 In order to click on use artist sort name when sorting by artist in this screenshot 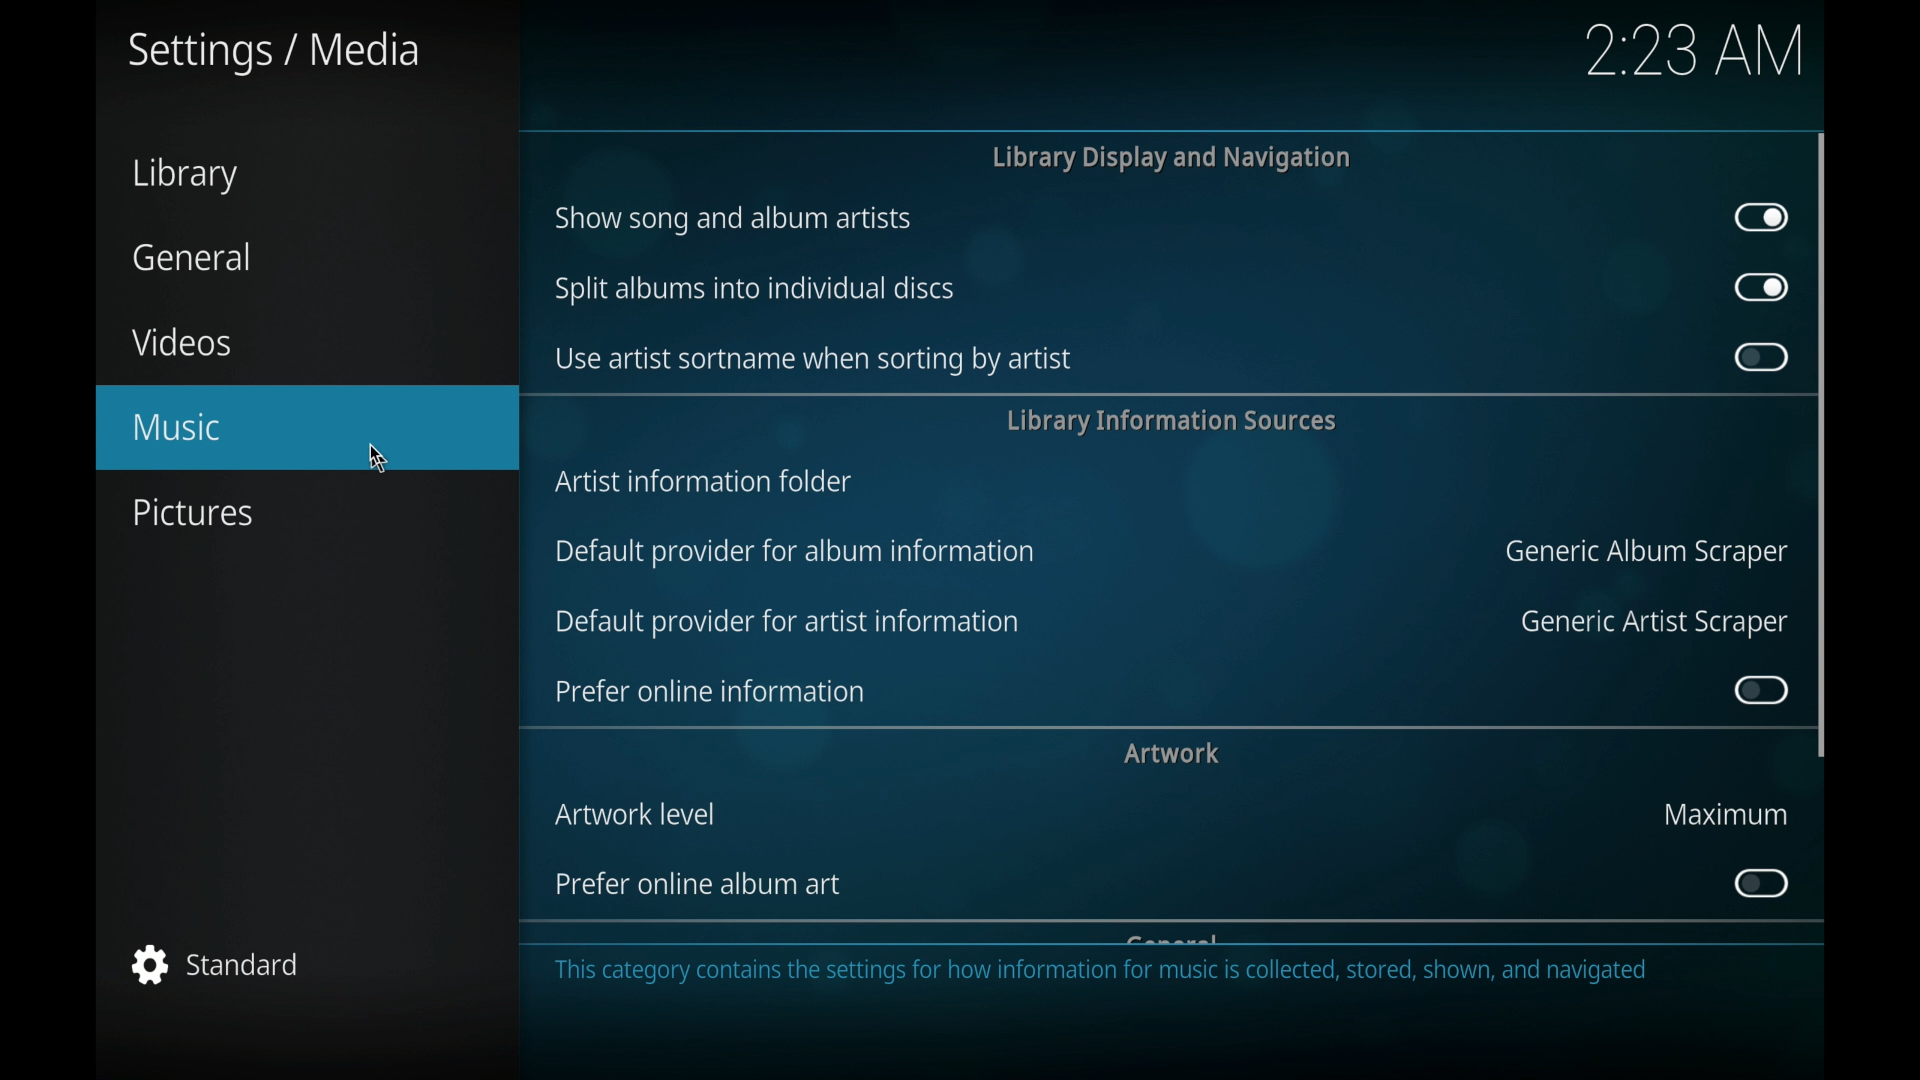, I will do `click(812, 360)`.